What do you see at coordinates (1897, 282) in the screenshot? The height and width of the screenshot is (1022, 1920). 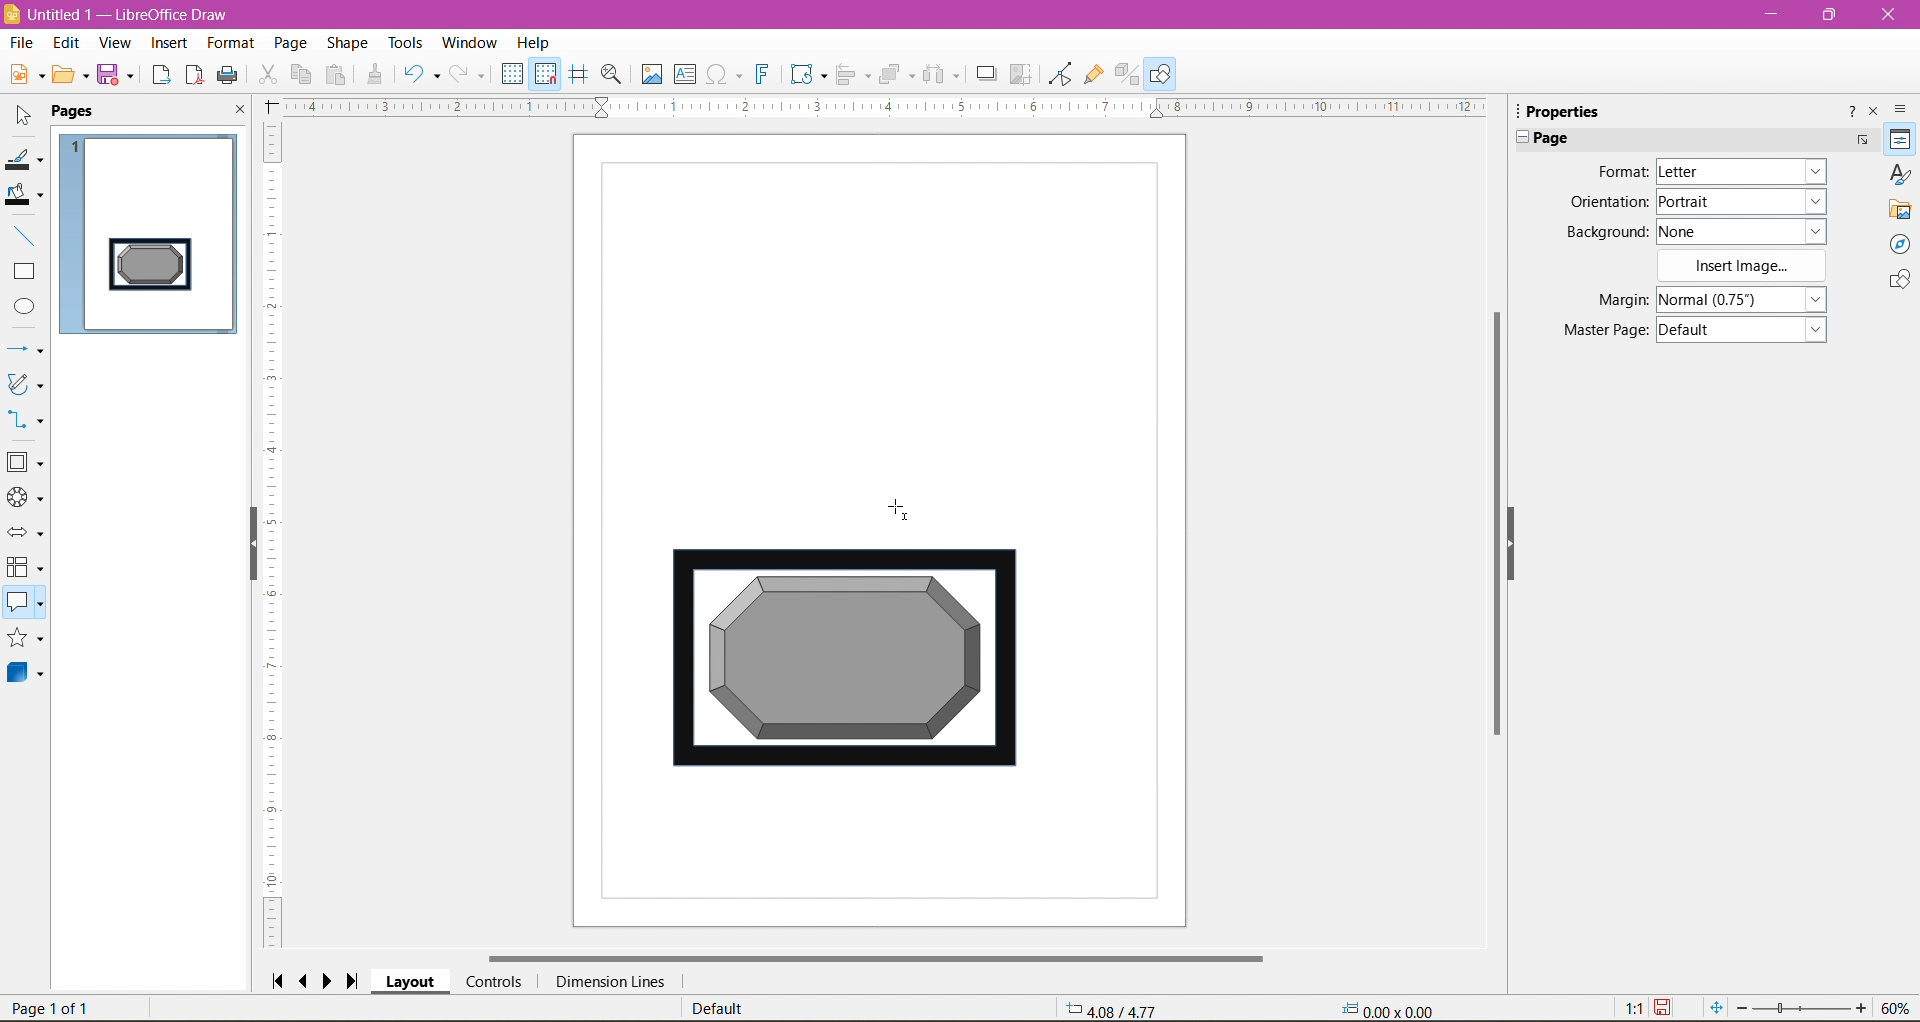 I see `Shapes` at bounding box center [1897, 282].